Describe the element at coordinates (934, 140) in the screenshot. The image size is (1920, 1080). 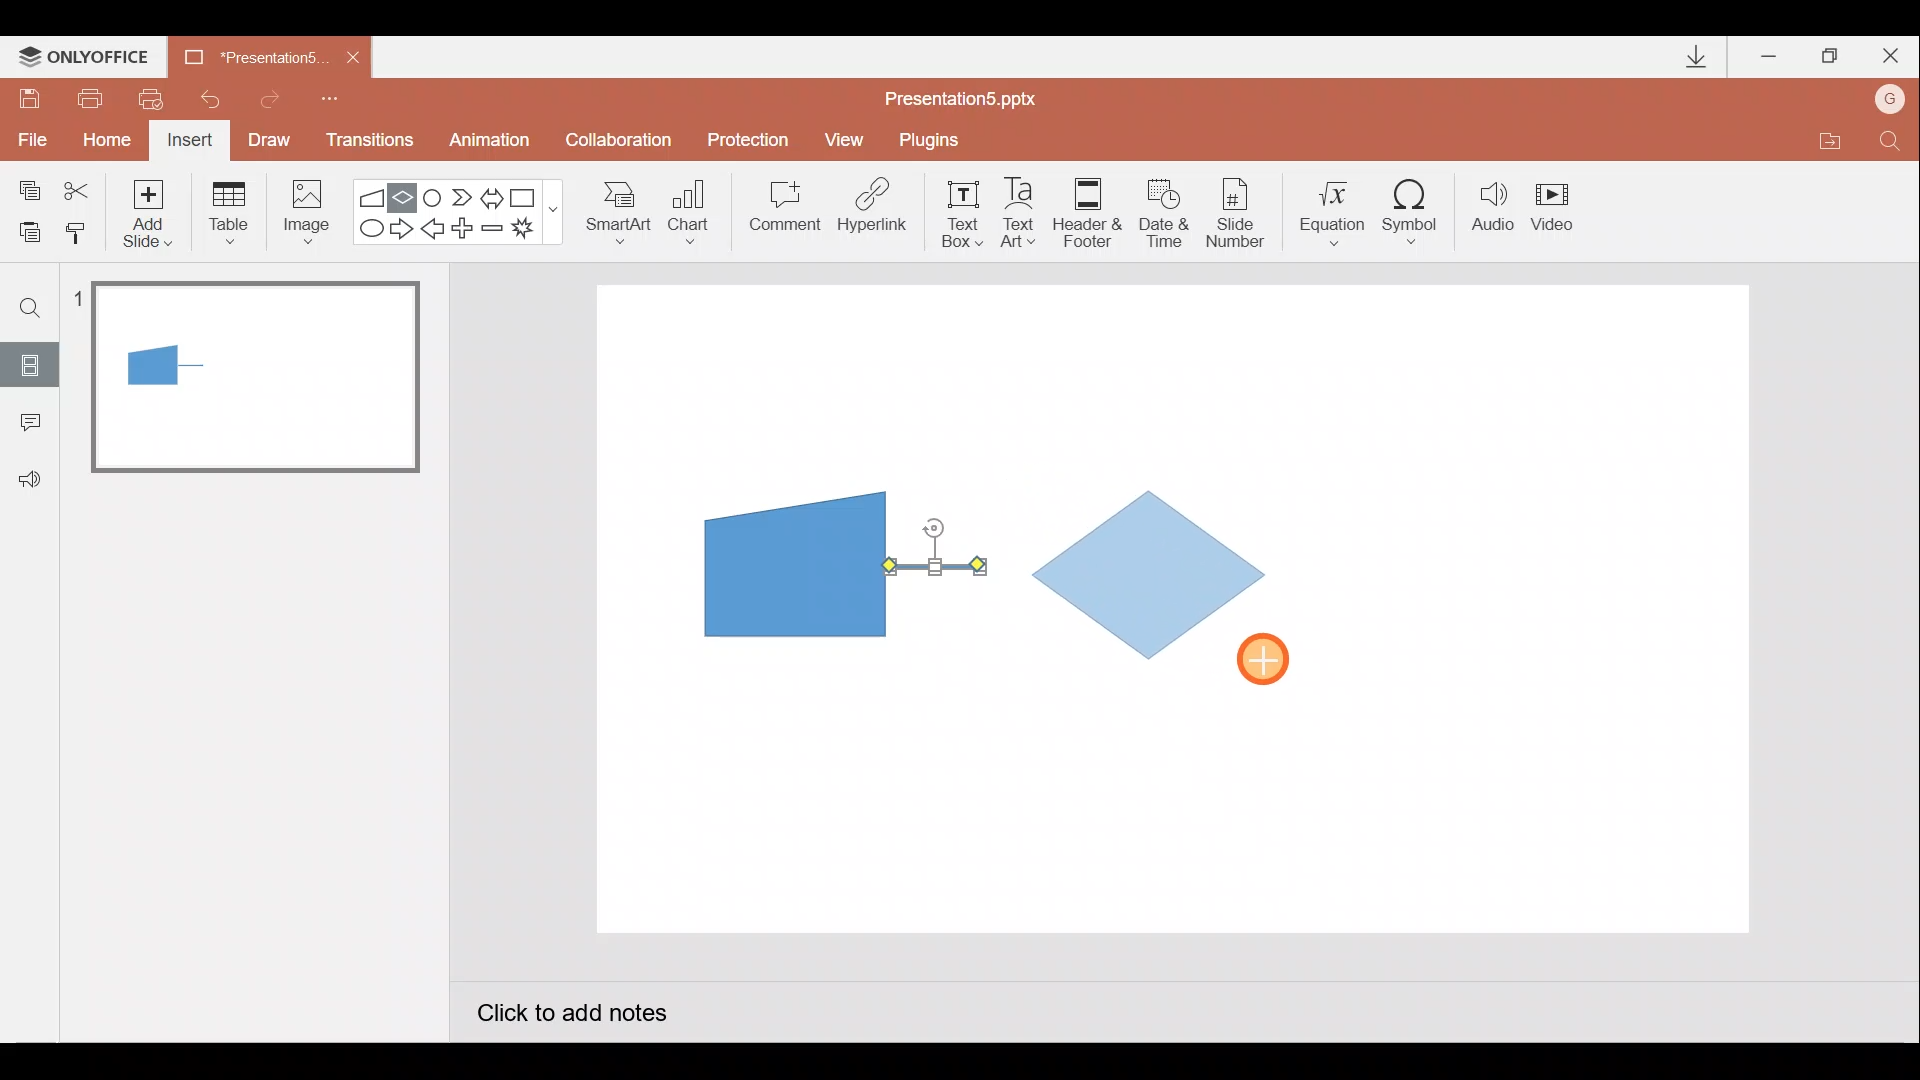
I see `Plugins` at that location.